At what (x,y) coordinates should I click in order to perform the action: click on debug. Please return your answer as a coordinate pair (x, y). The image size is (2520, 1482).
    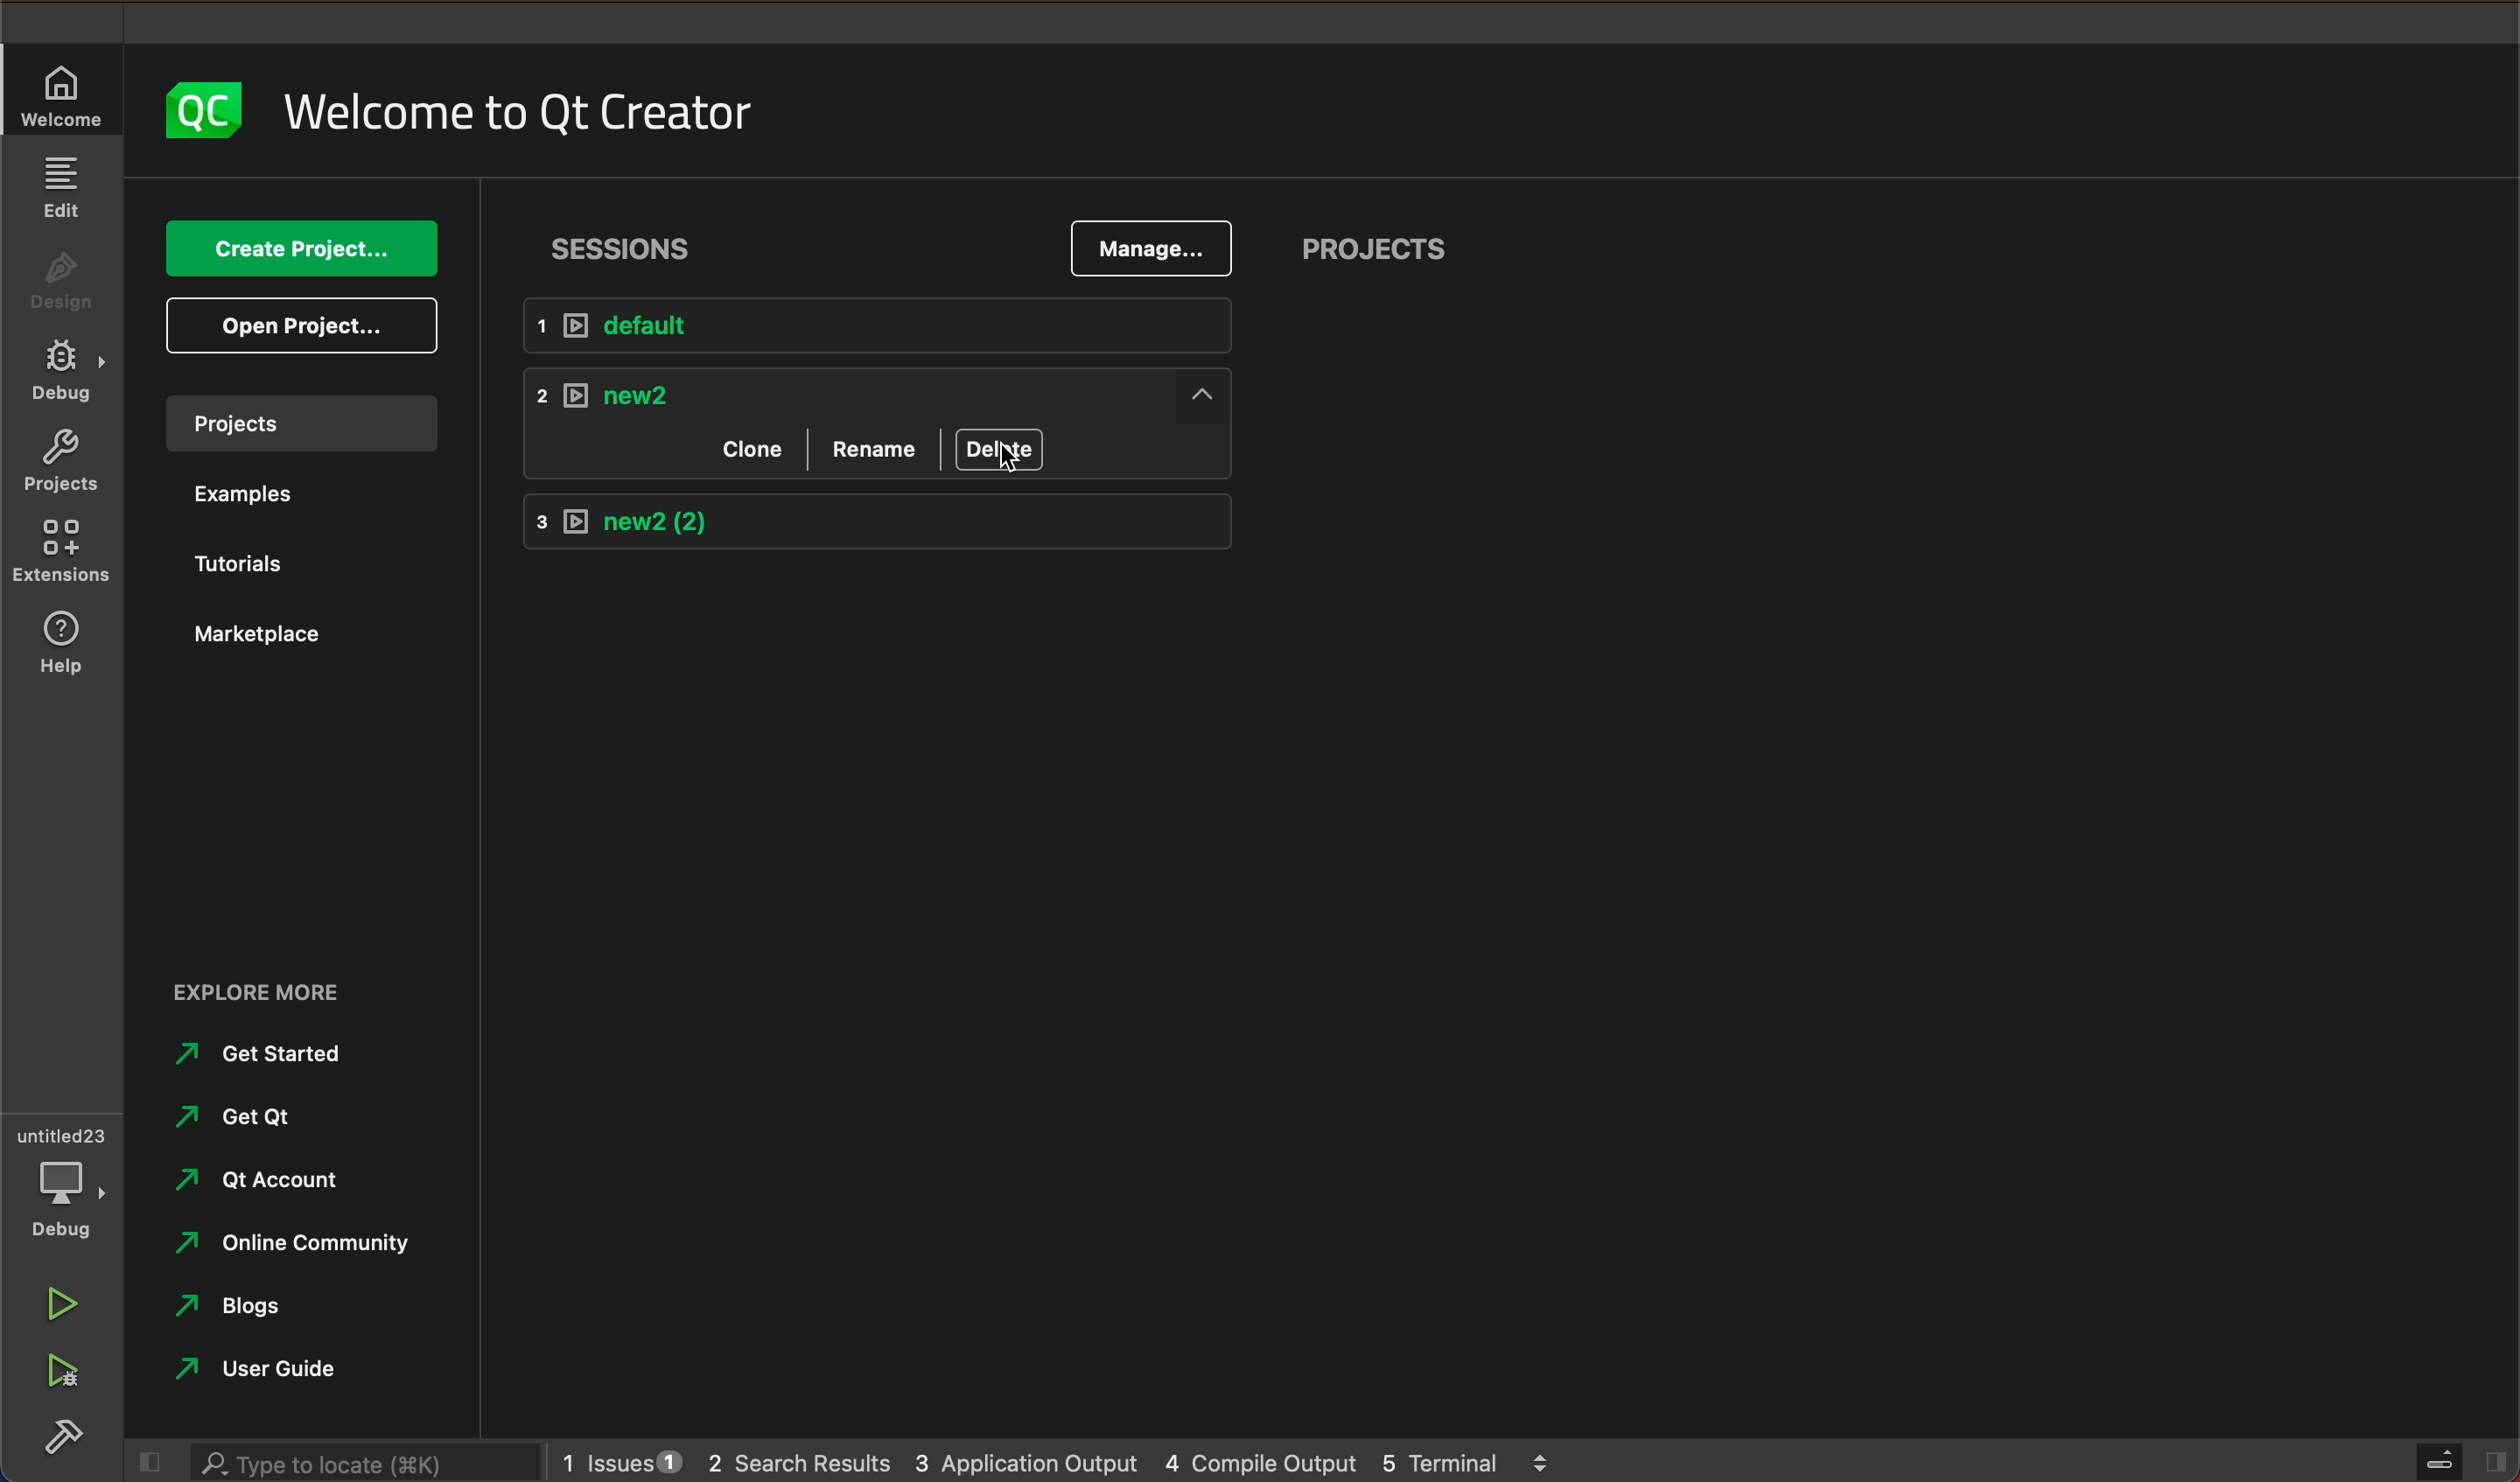
    Looking at the image, I should click on (62, 372).